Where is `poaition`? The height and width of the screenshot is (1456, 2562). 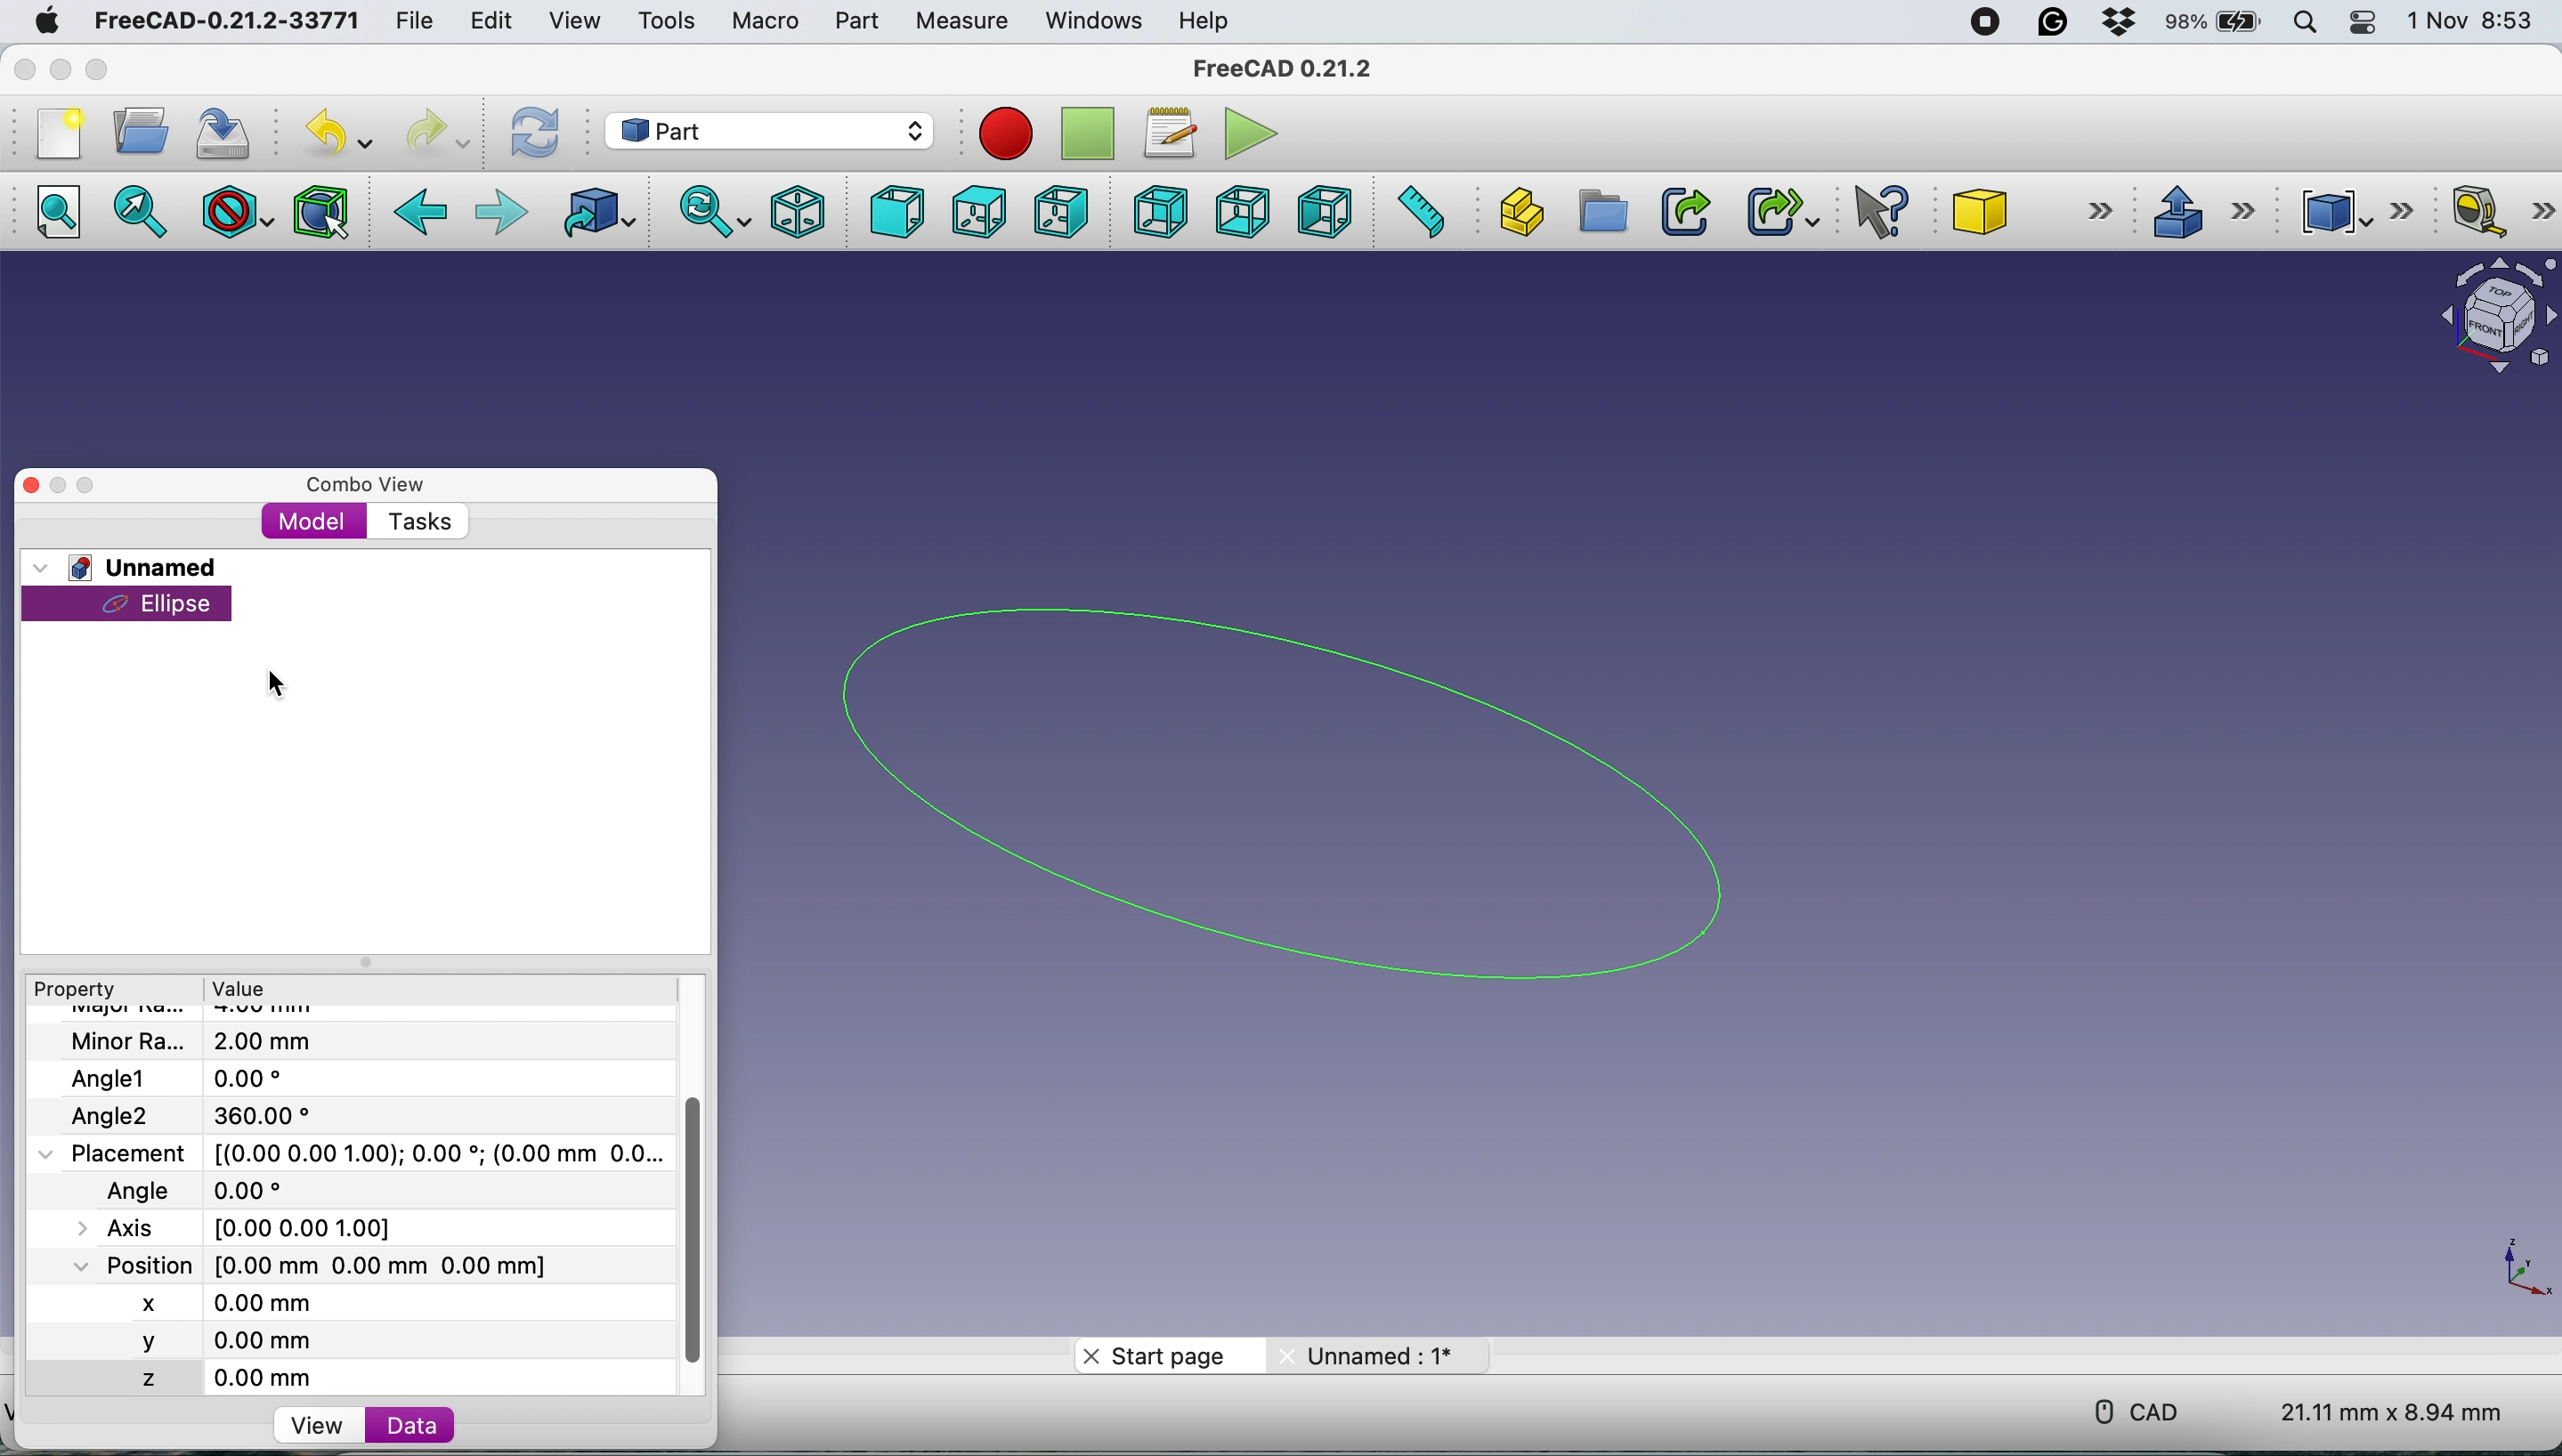 poaition is located at coordinates (364, 1264).